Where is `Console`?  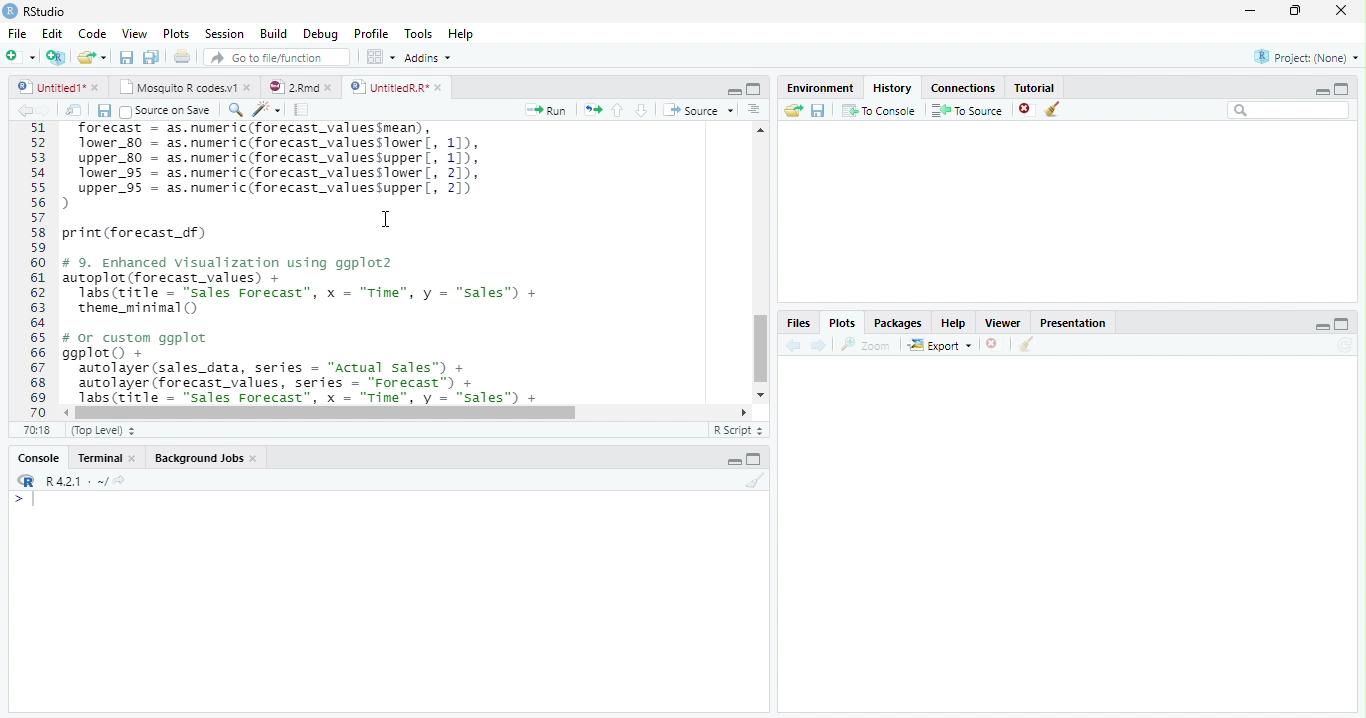
Console is located at coordinates (40, 457).